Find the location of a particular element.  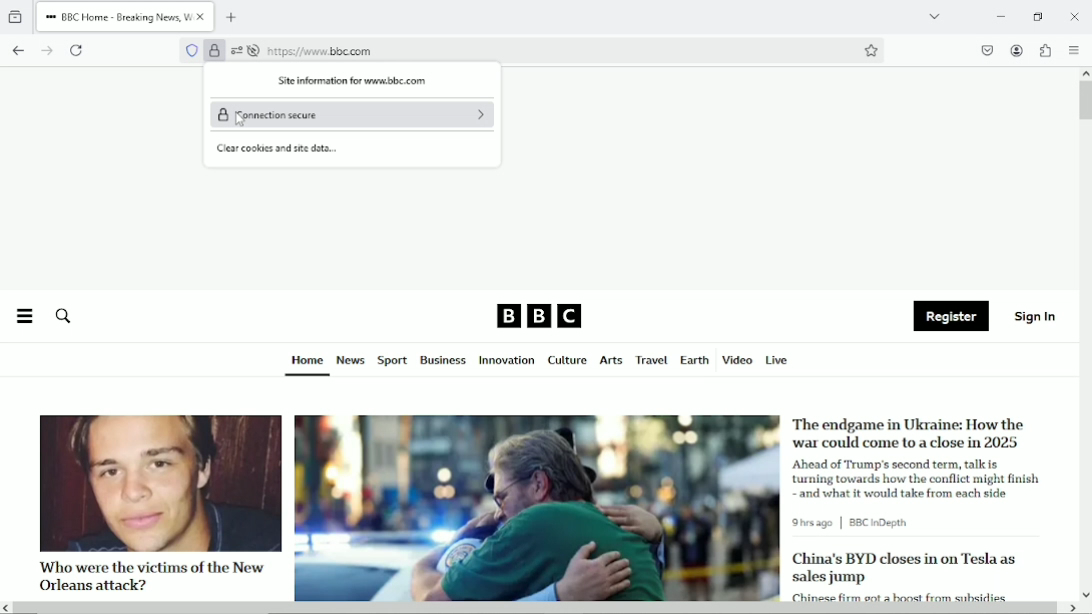

Travel is located at coordinates (649, 360).